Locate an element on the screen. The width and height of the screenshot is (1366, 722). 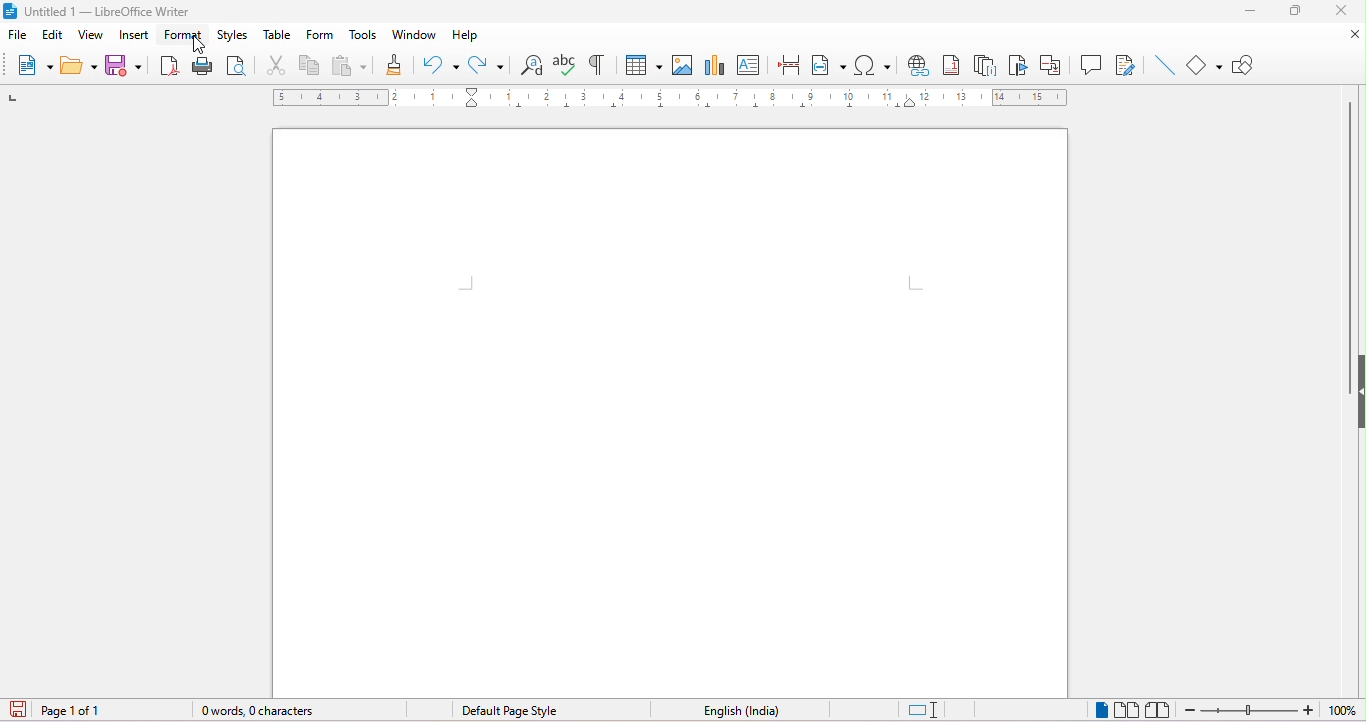
help is located at coordinates (465, 35).